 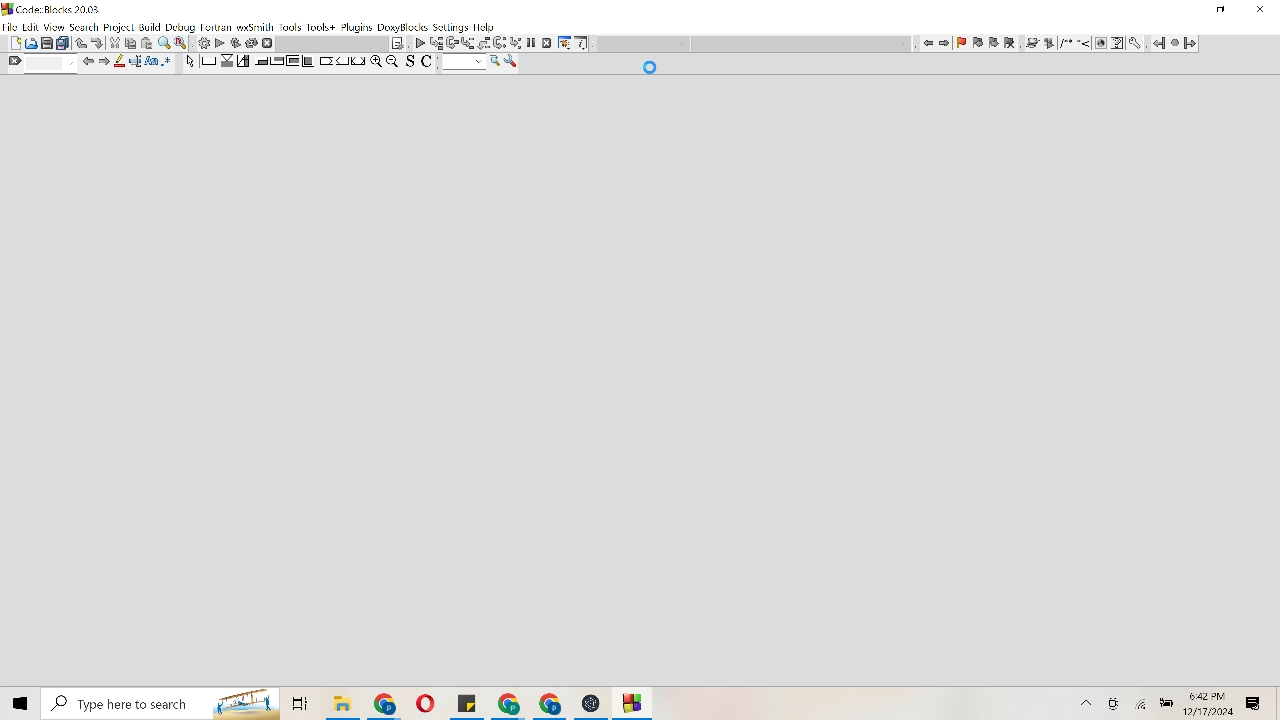 I want to click on flag item, so click(x=986, y=43).